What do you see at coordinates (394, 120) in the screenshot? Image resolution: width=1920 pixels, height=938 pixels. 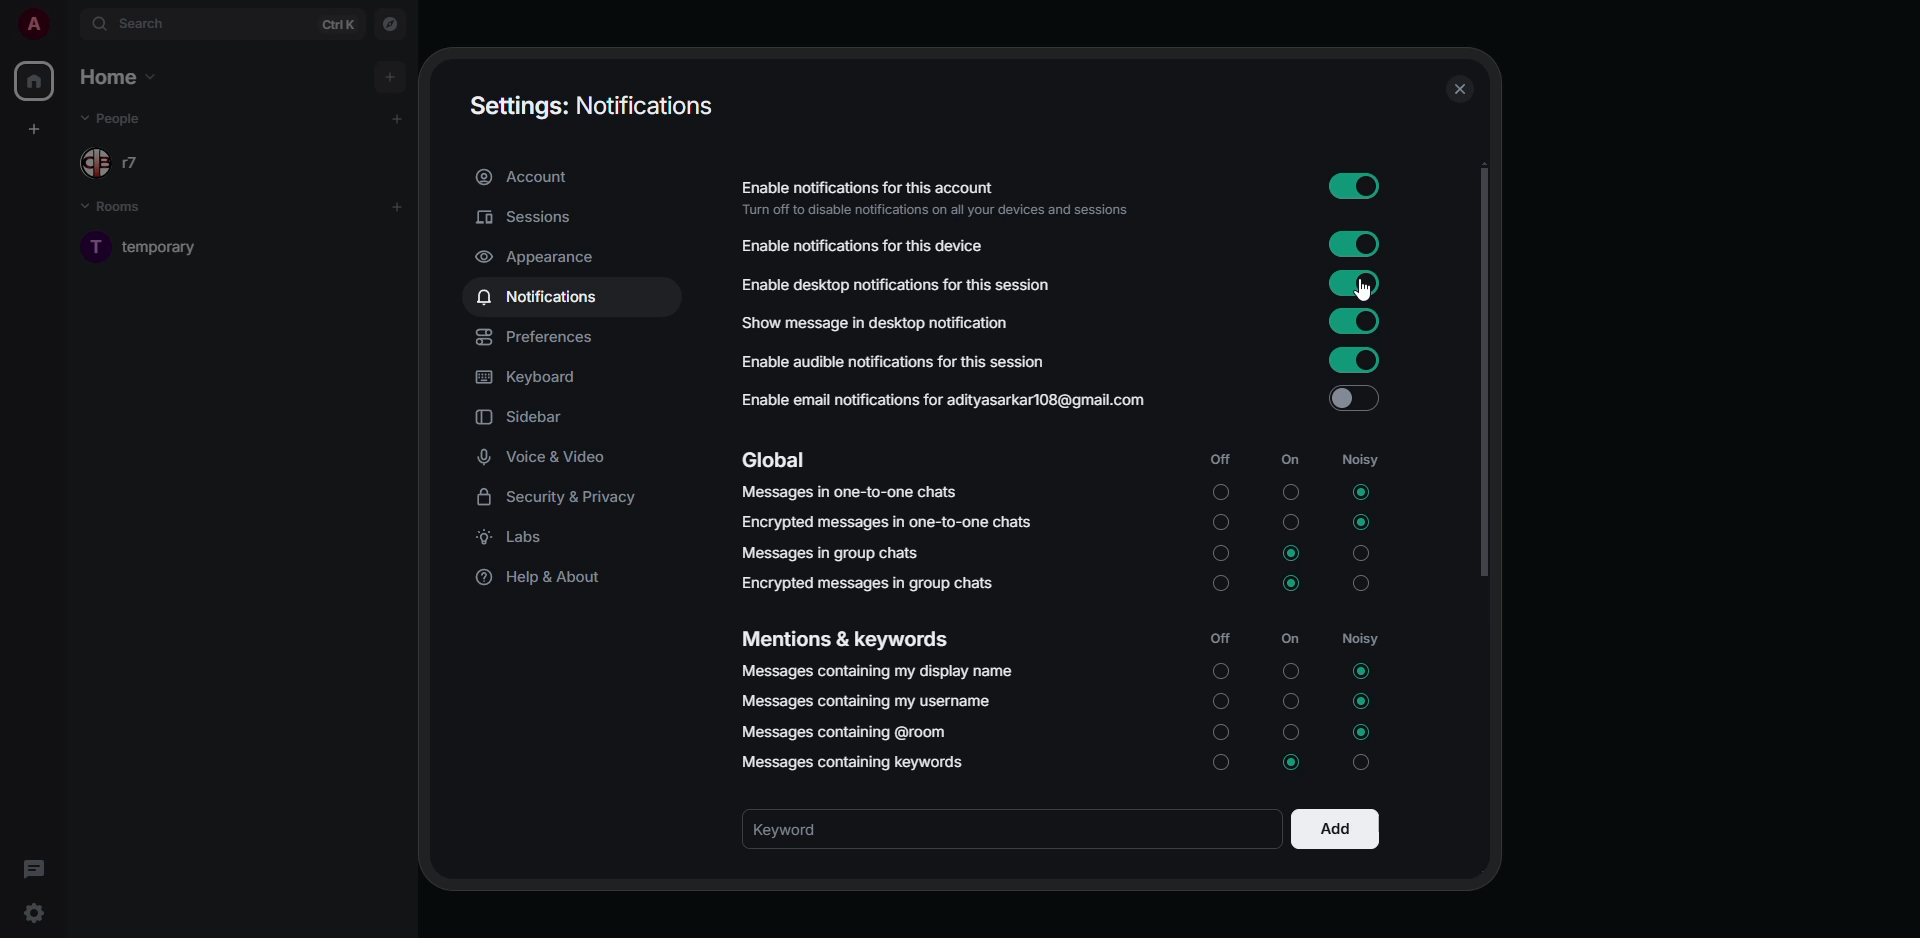 I see `add` at bounding box center [394, 120].